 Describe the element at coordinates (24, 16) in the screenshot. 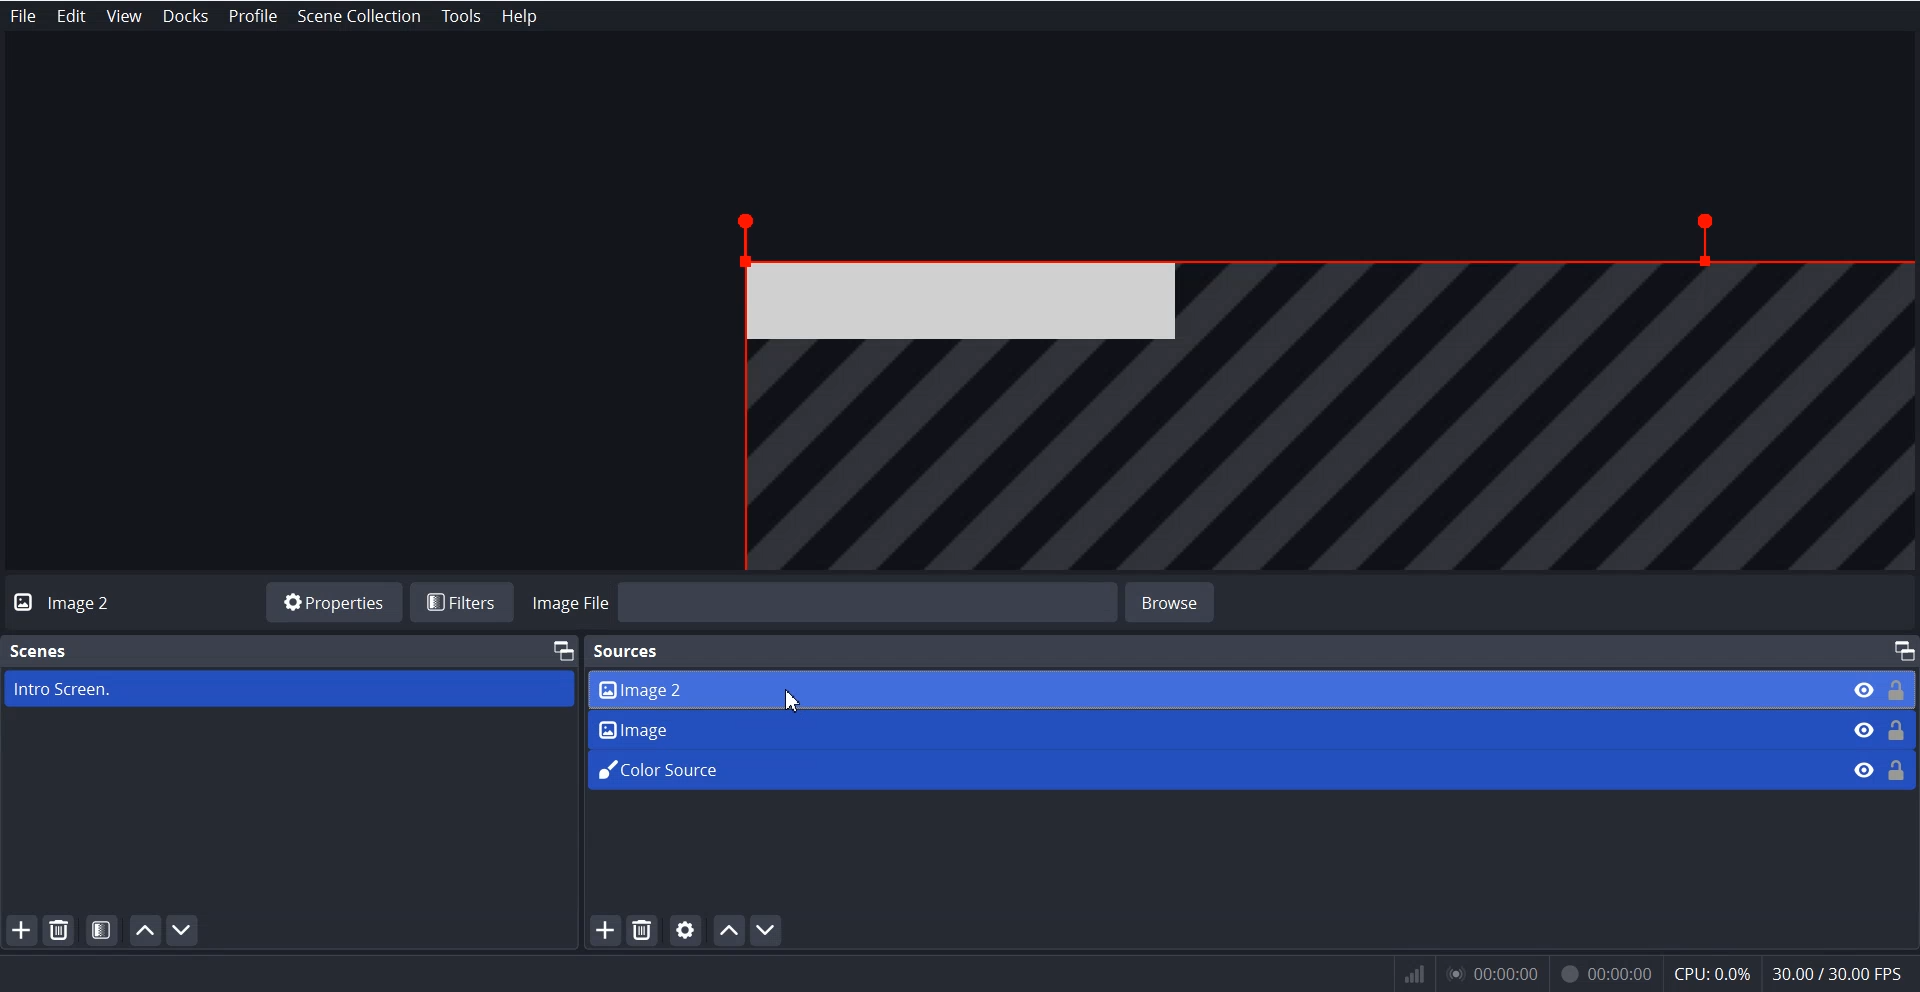

I see `File` at that location.